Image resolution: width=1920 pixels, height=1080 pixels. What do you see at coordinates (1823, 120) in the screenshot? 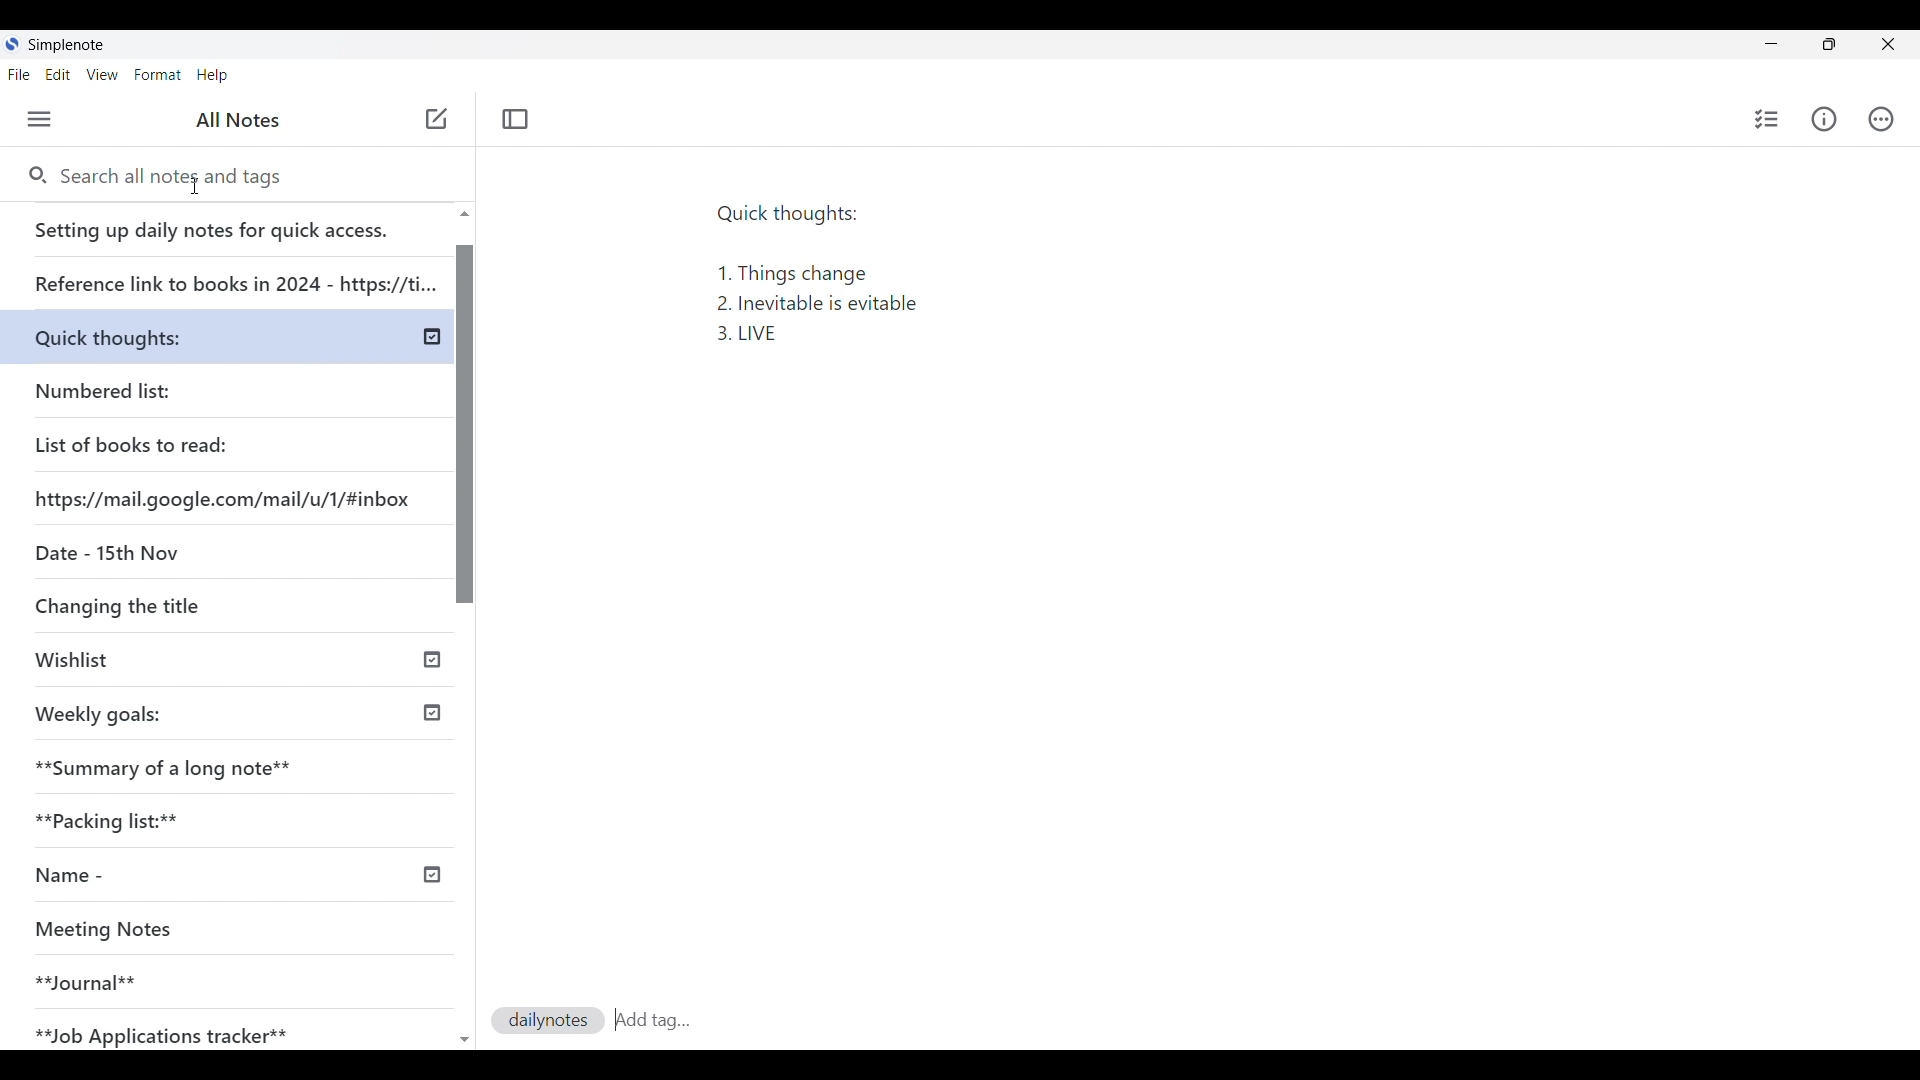
I see `Info` at bounding box center [1823, 120].